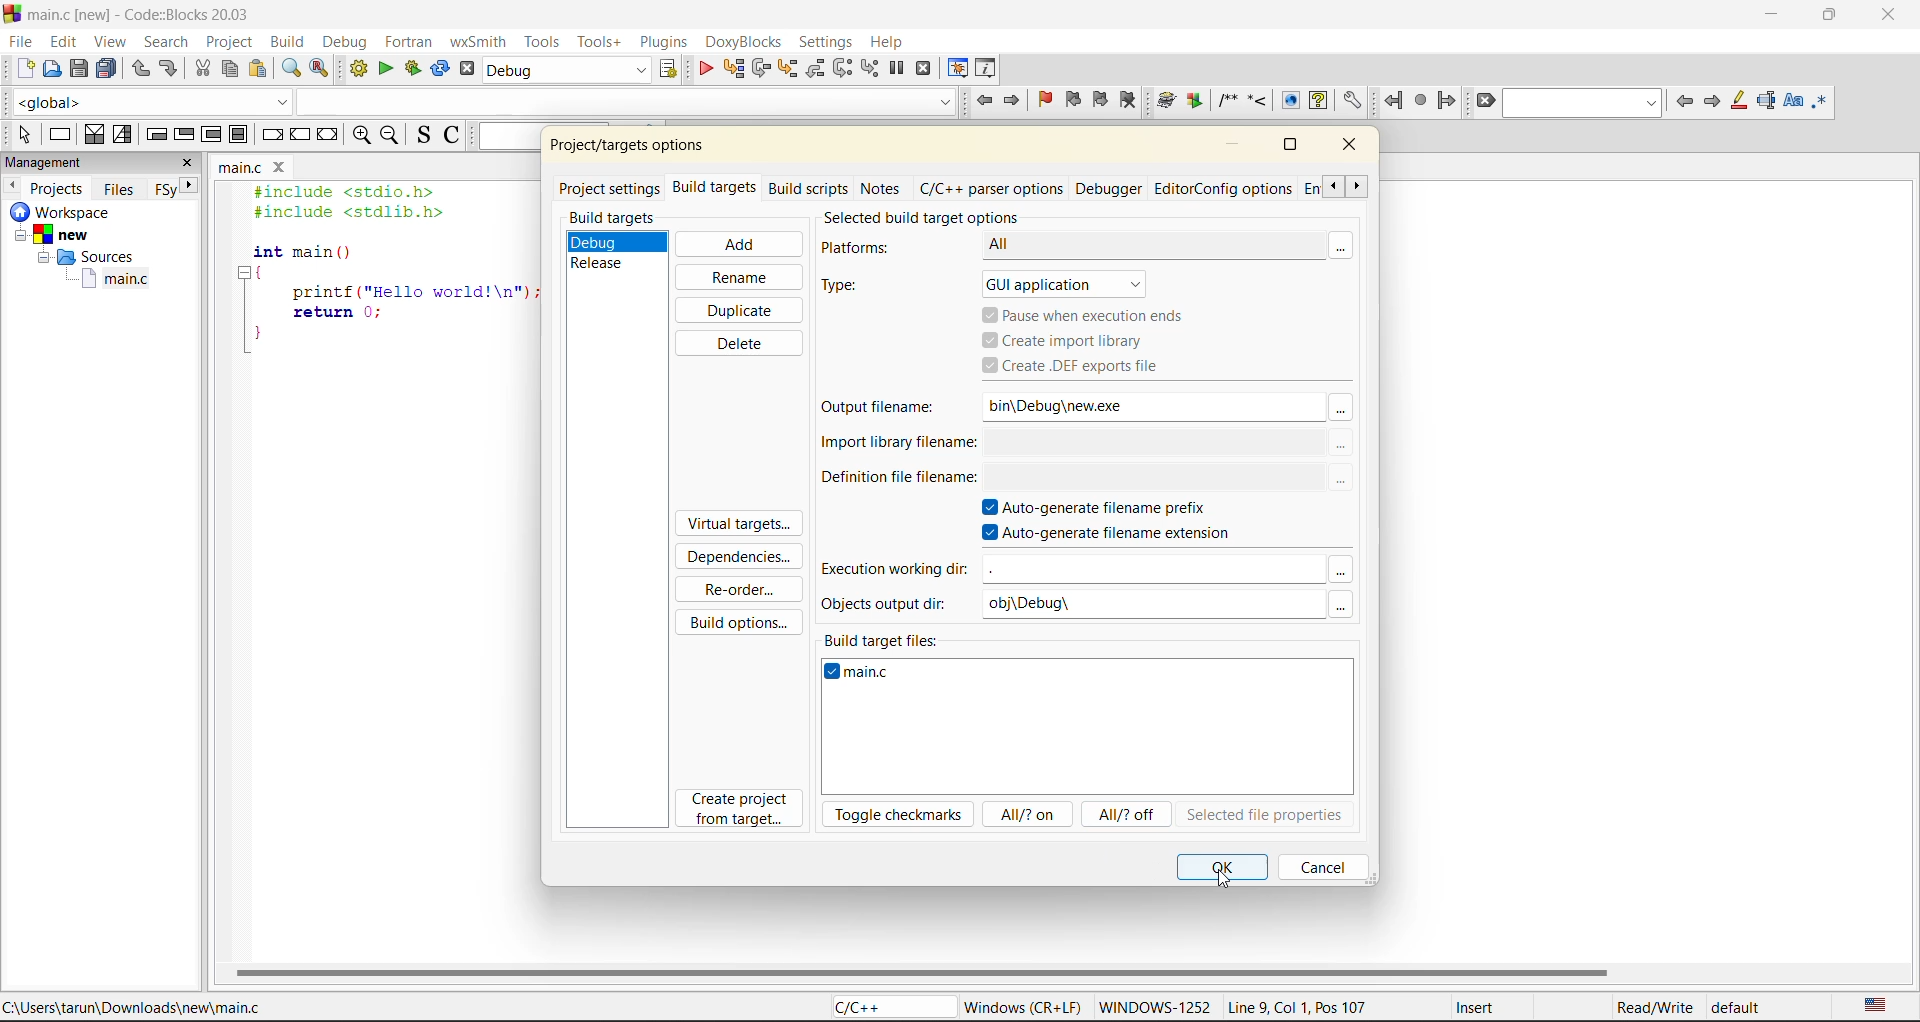  Describe the element at coordinates (213, 134) in the screenshot. I see `counting loop` at that location.